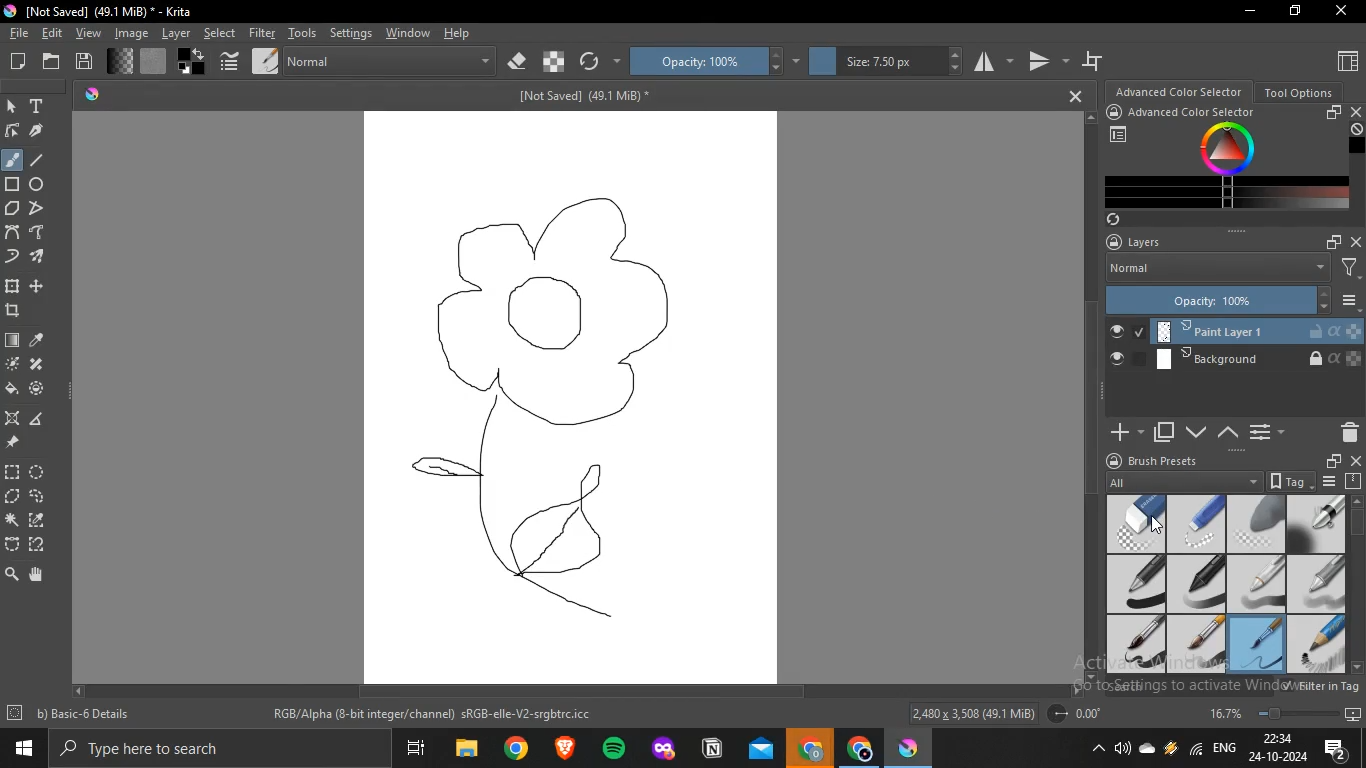  I want to click on configure selection tool, so click(14, 520).